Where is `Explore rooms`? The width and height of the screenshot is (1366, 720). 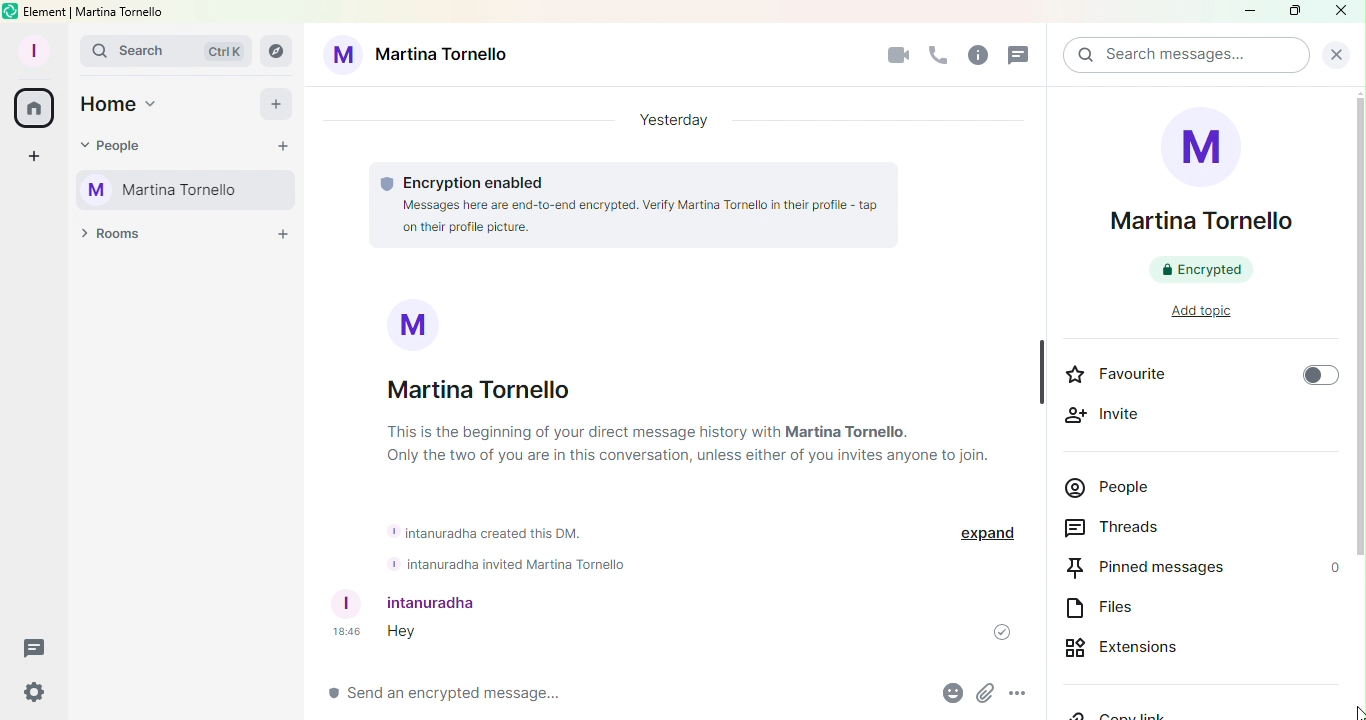
Explore rooms is located at coordinates (277, 51).